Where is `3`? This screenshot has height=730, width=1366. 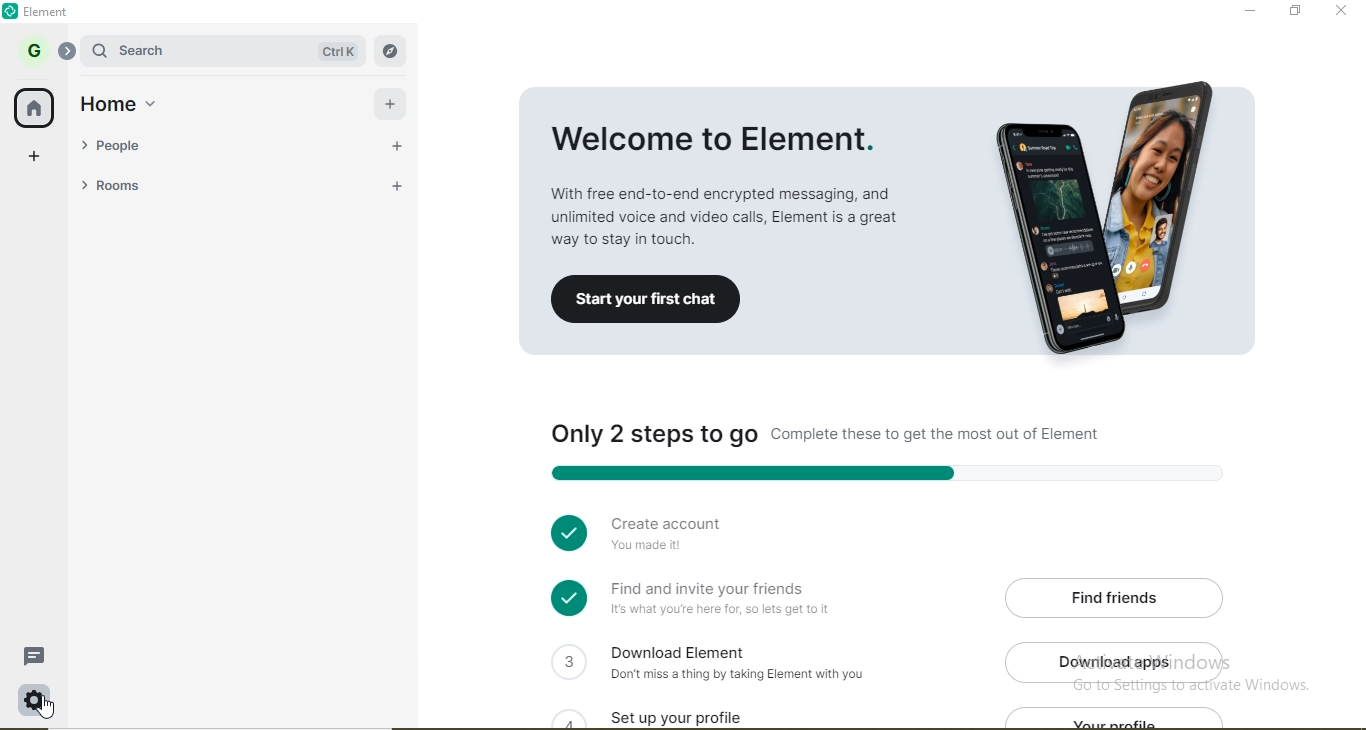 3 is located at coordinates (567, 660).